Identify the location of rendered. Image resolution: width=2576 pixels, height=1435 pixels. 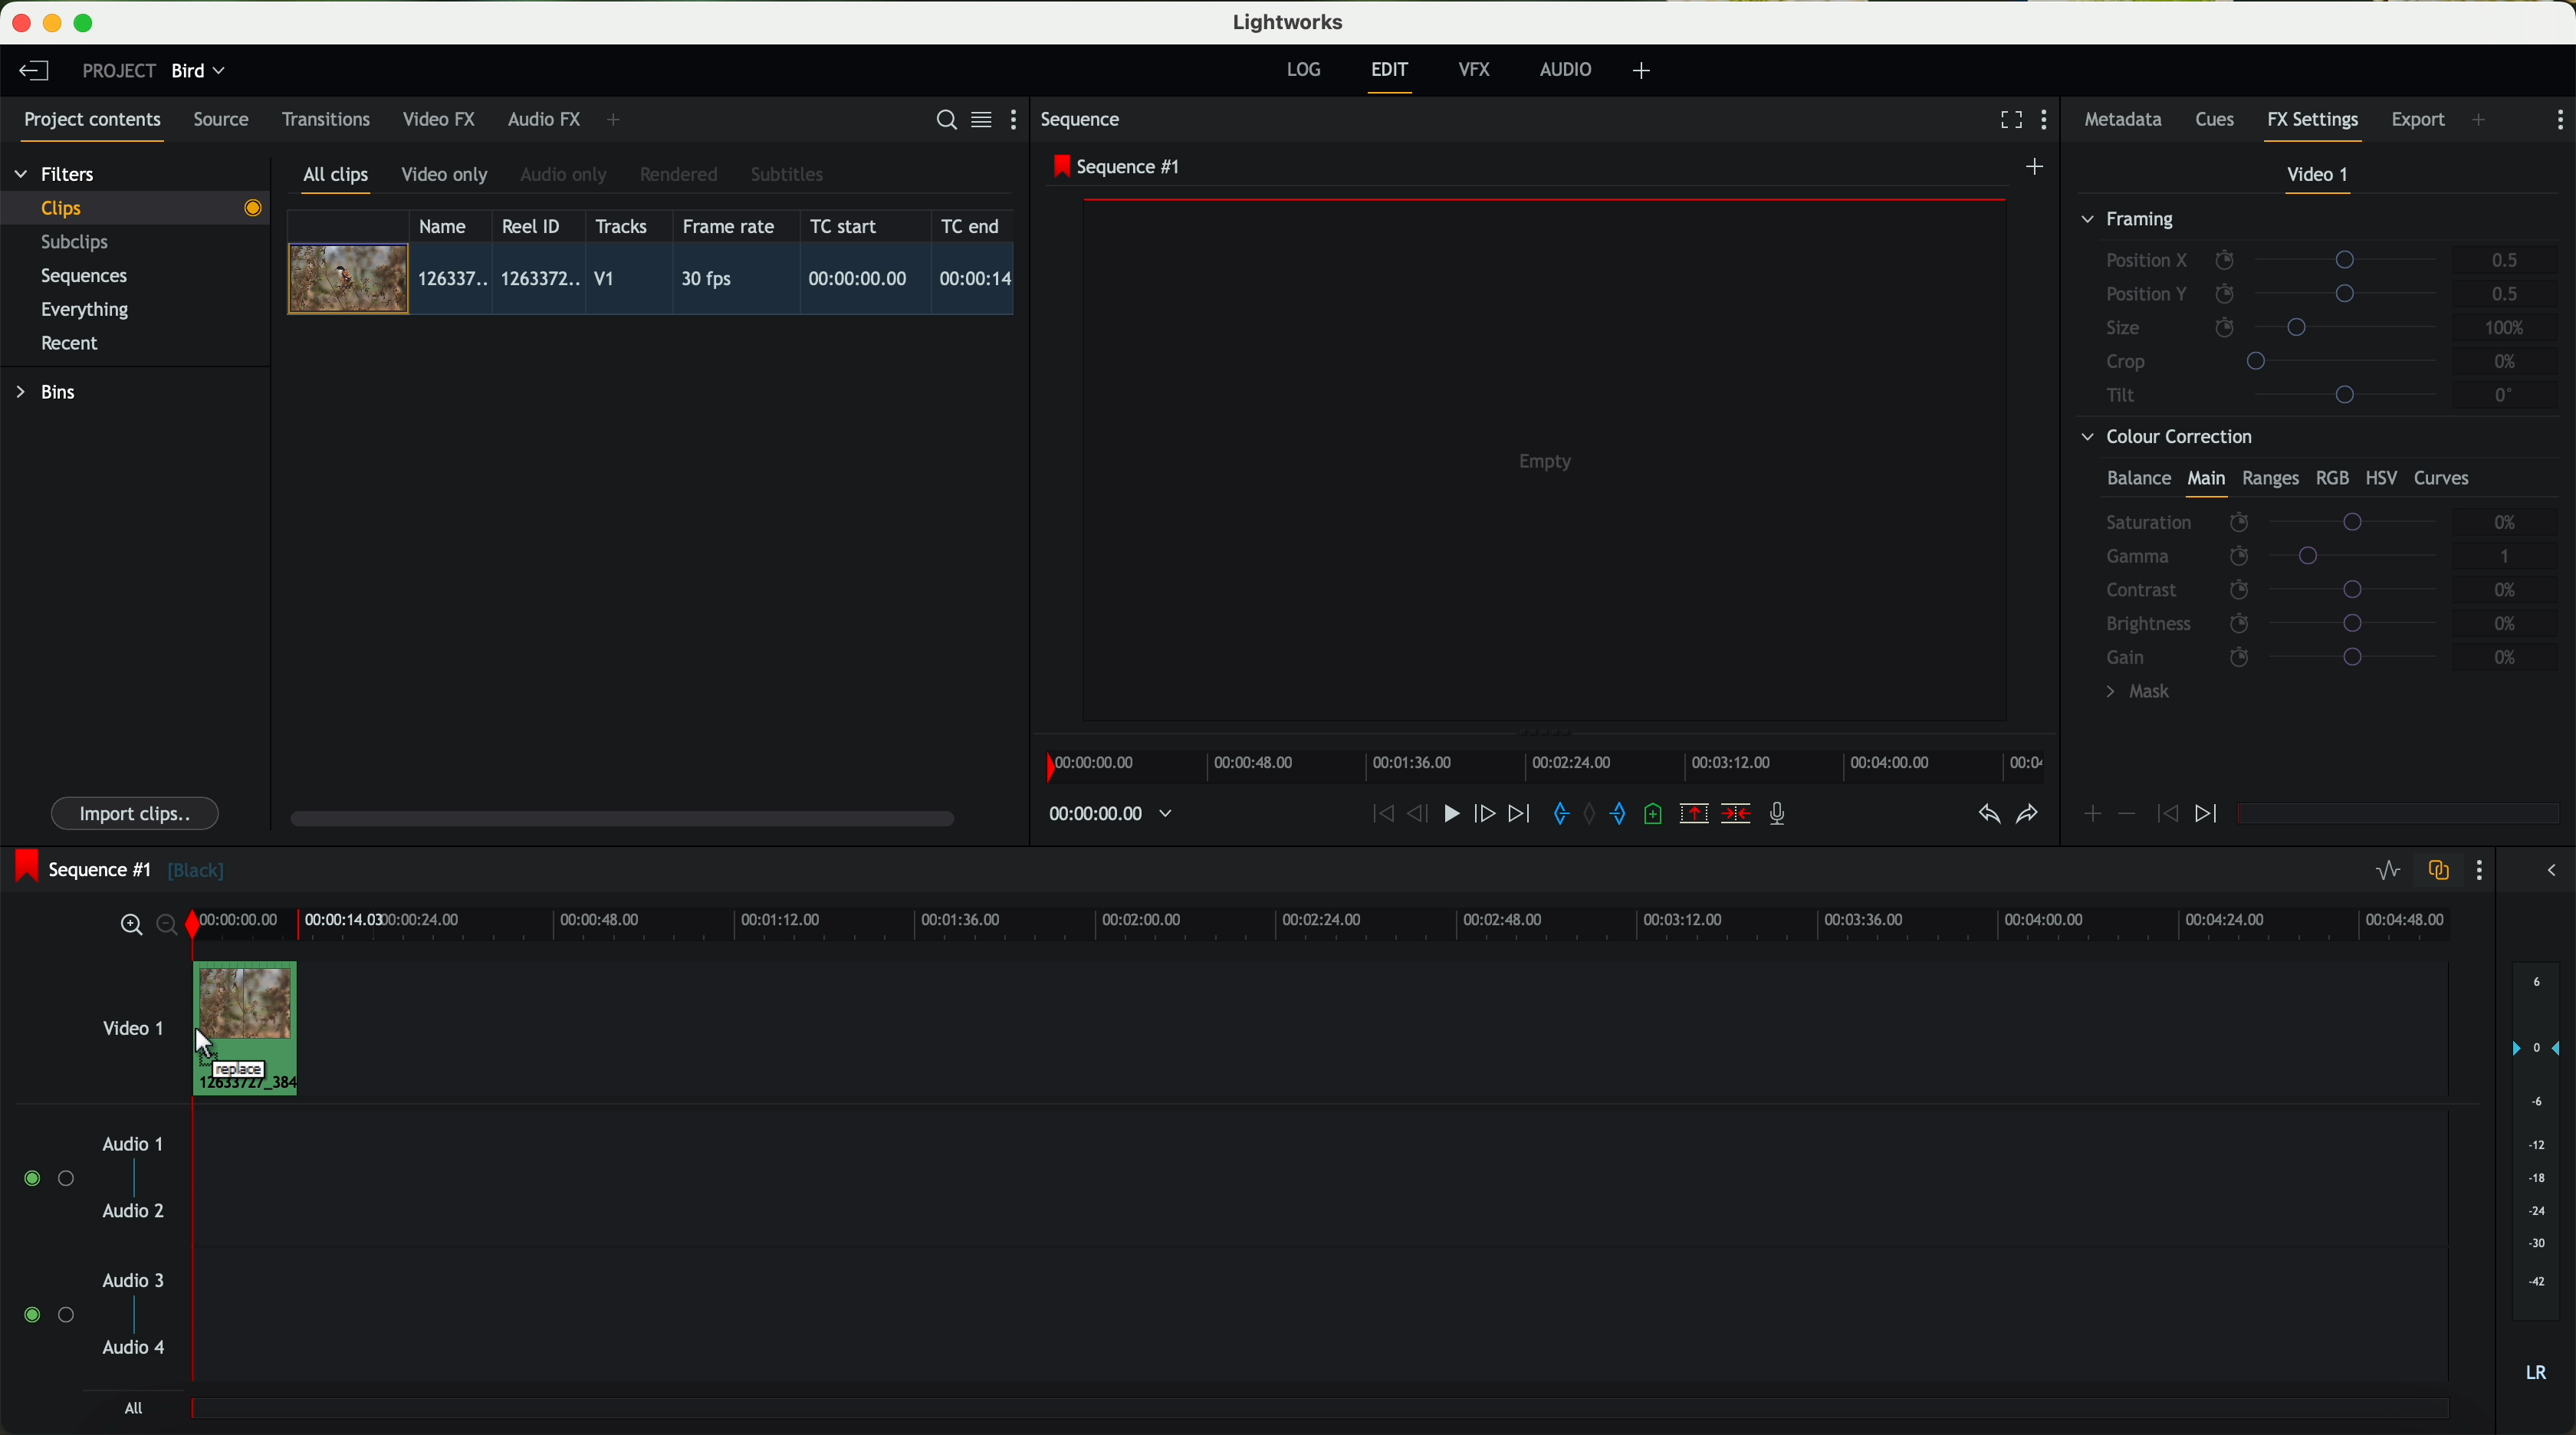
(680, 176).